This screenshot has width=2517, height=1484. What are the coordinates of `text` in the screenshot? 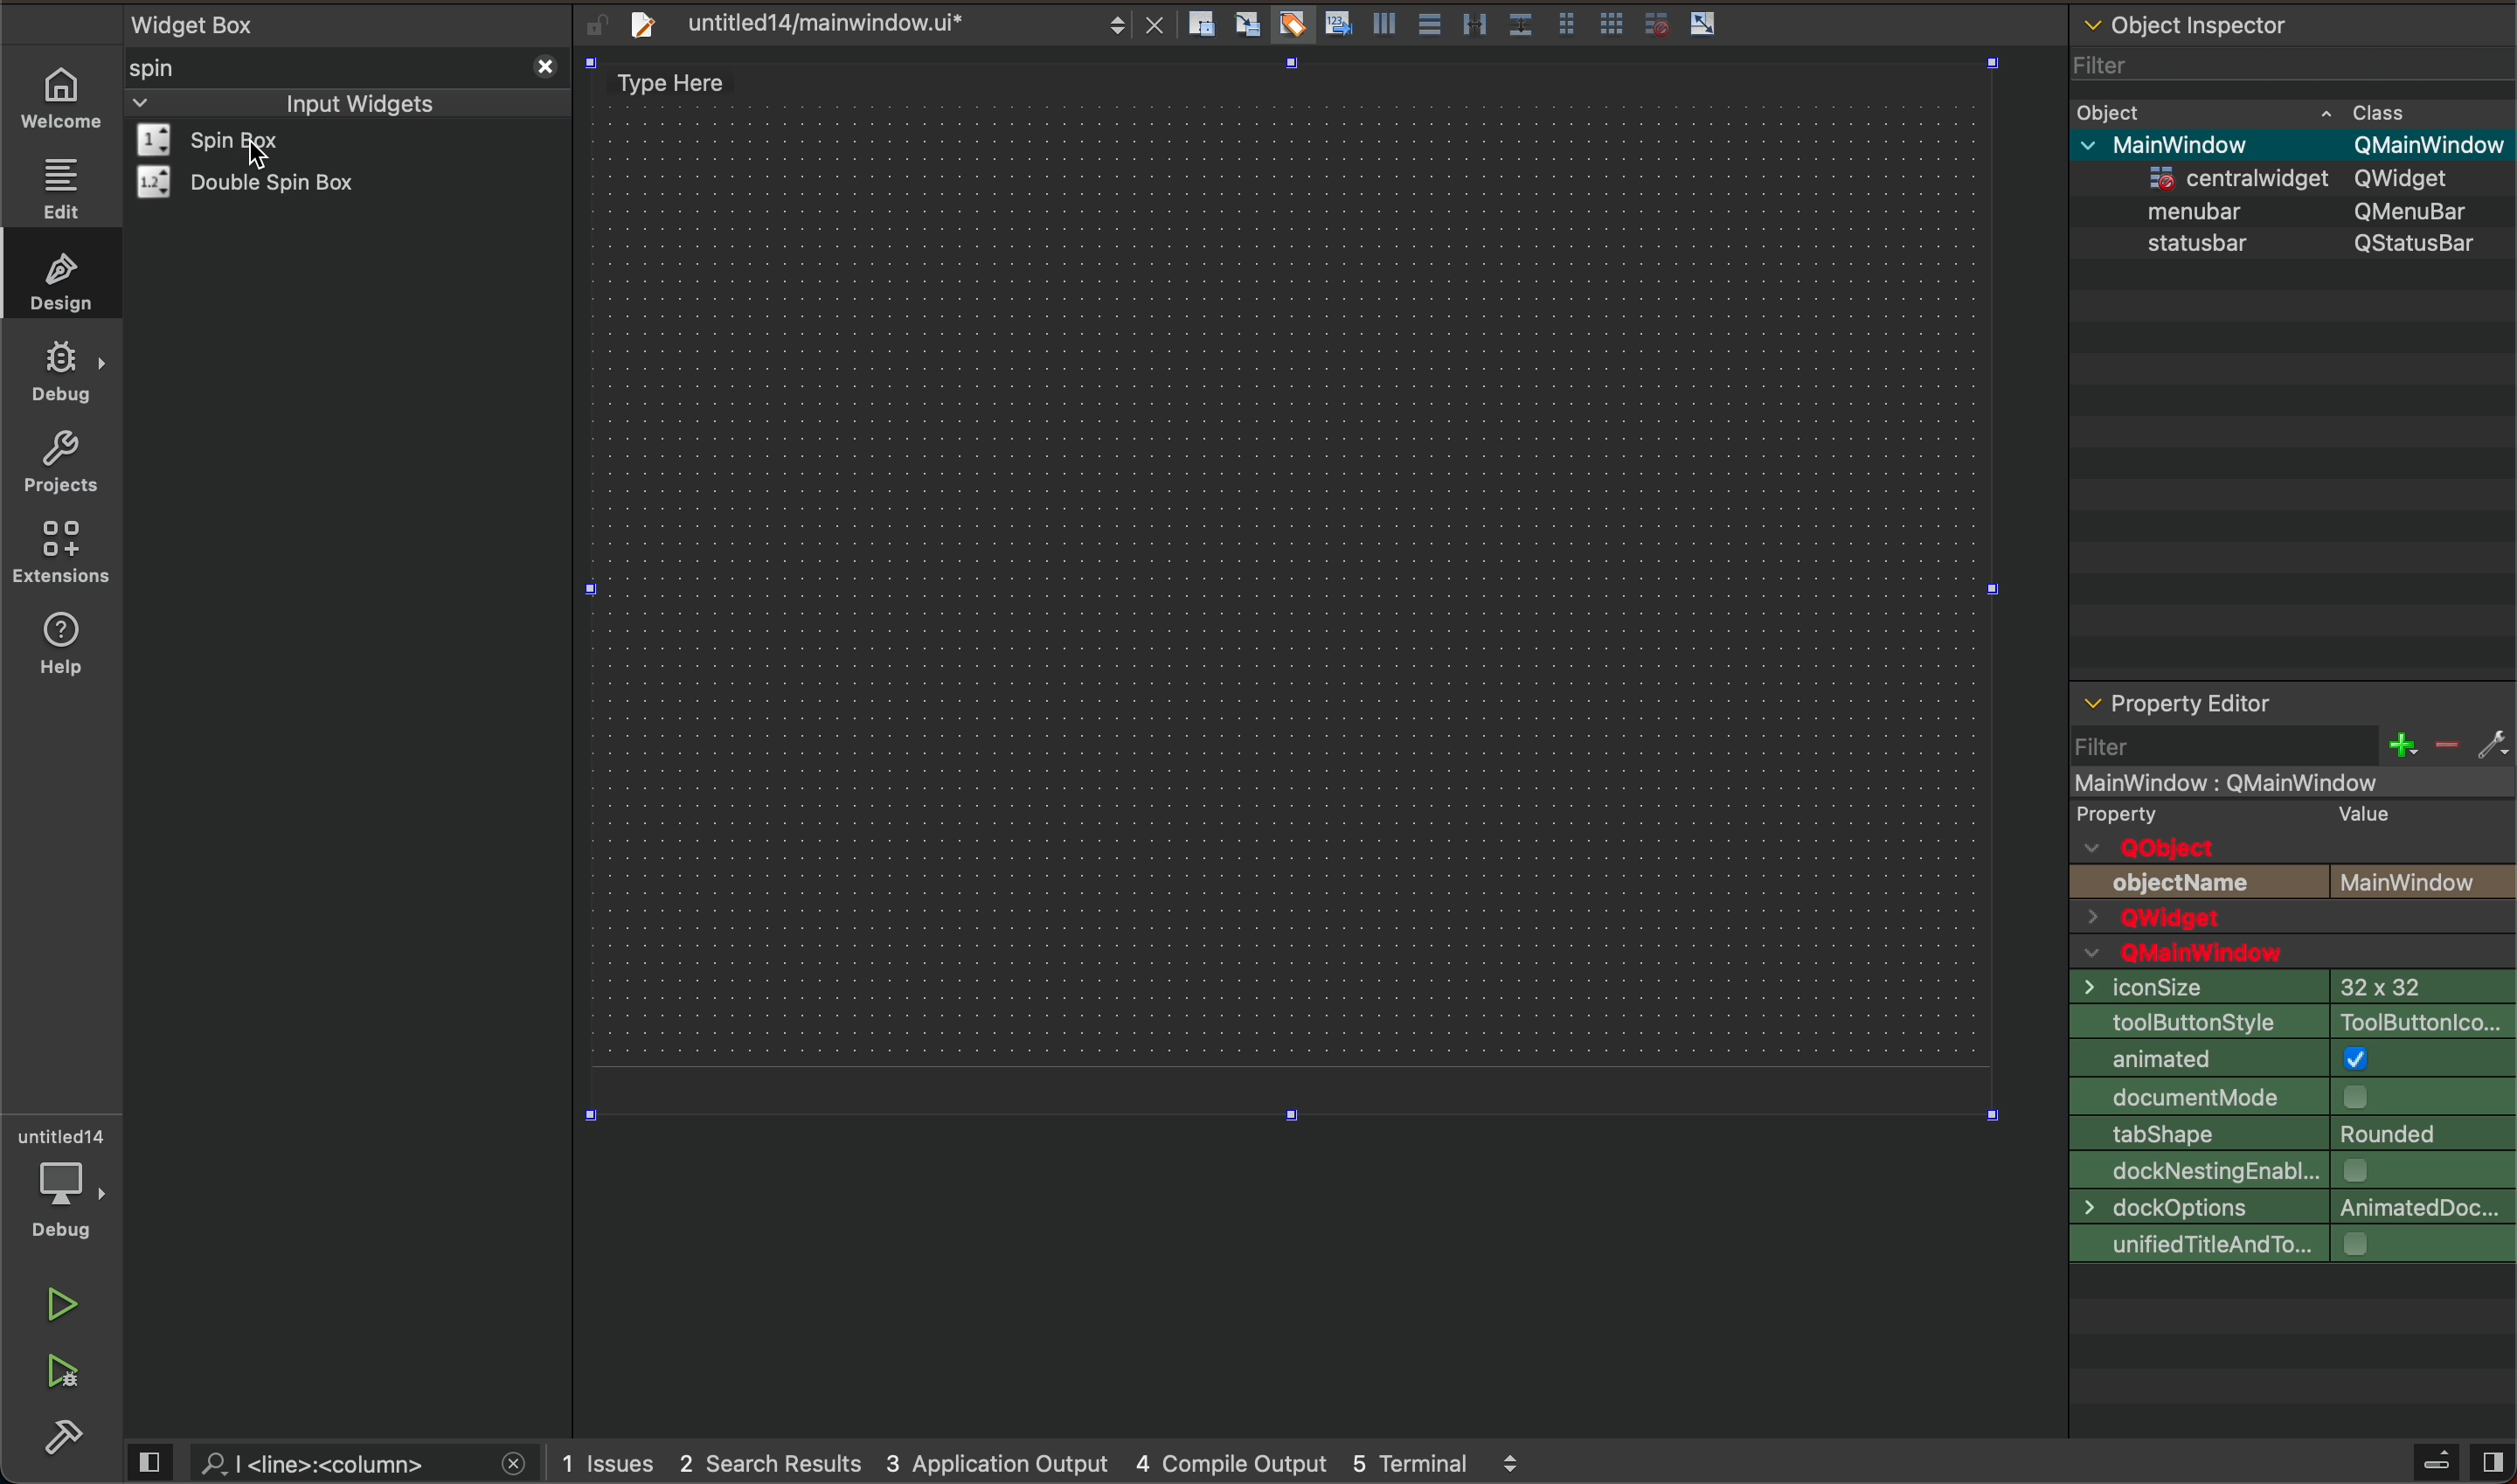 It's located at (2186, 883).